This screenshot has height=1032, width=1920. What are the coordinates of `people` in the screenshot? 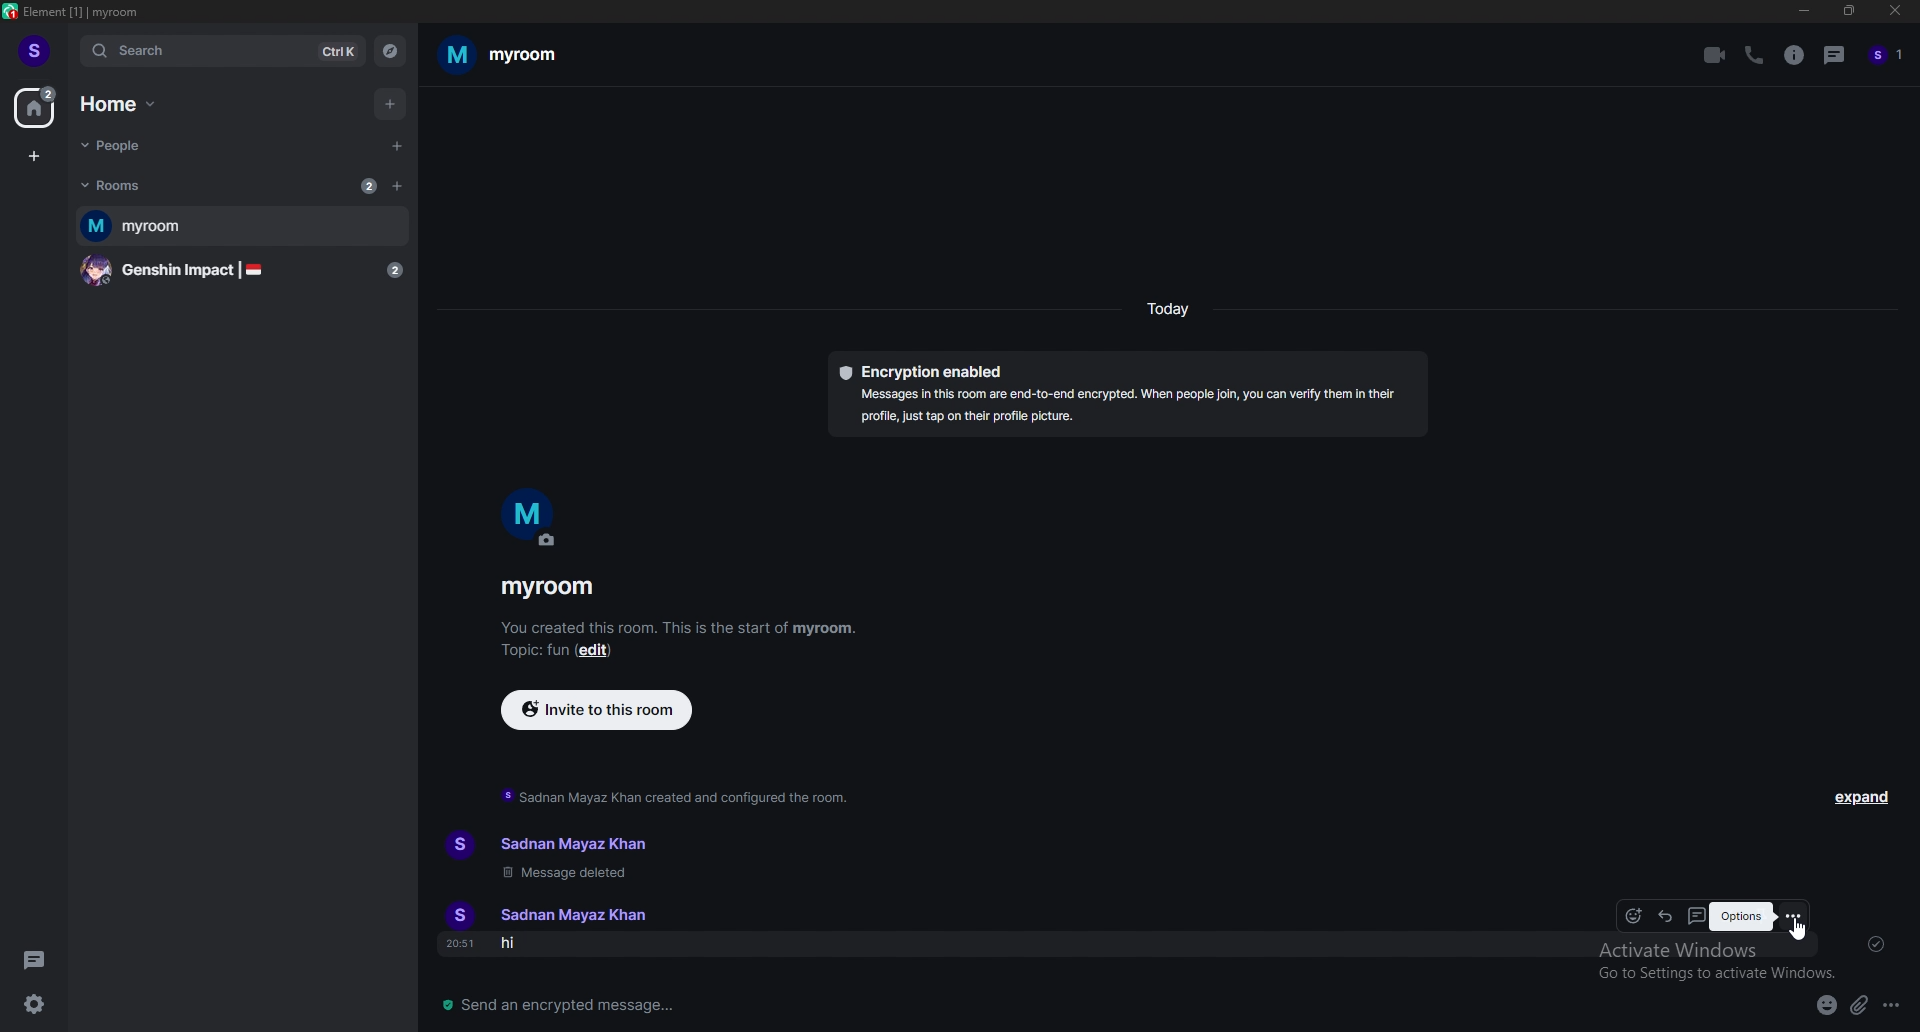 It's located at (1887, 56).